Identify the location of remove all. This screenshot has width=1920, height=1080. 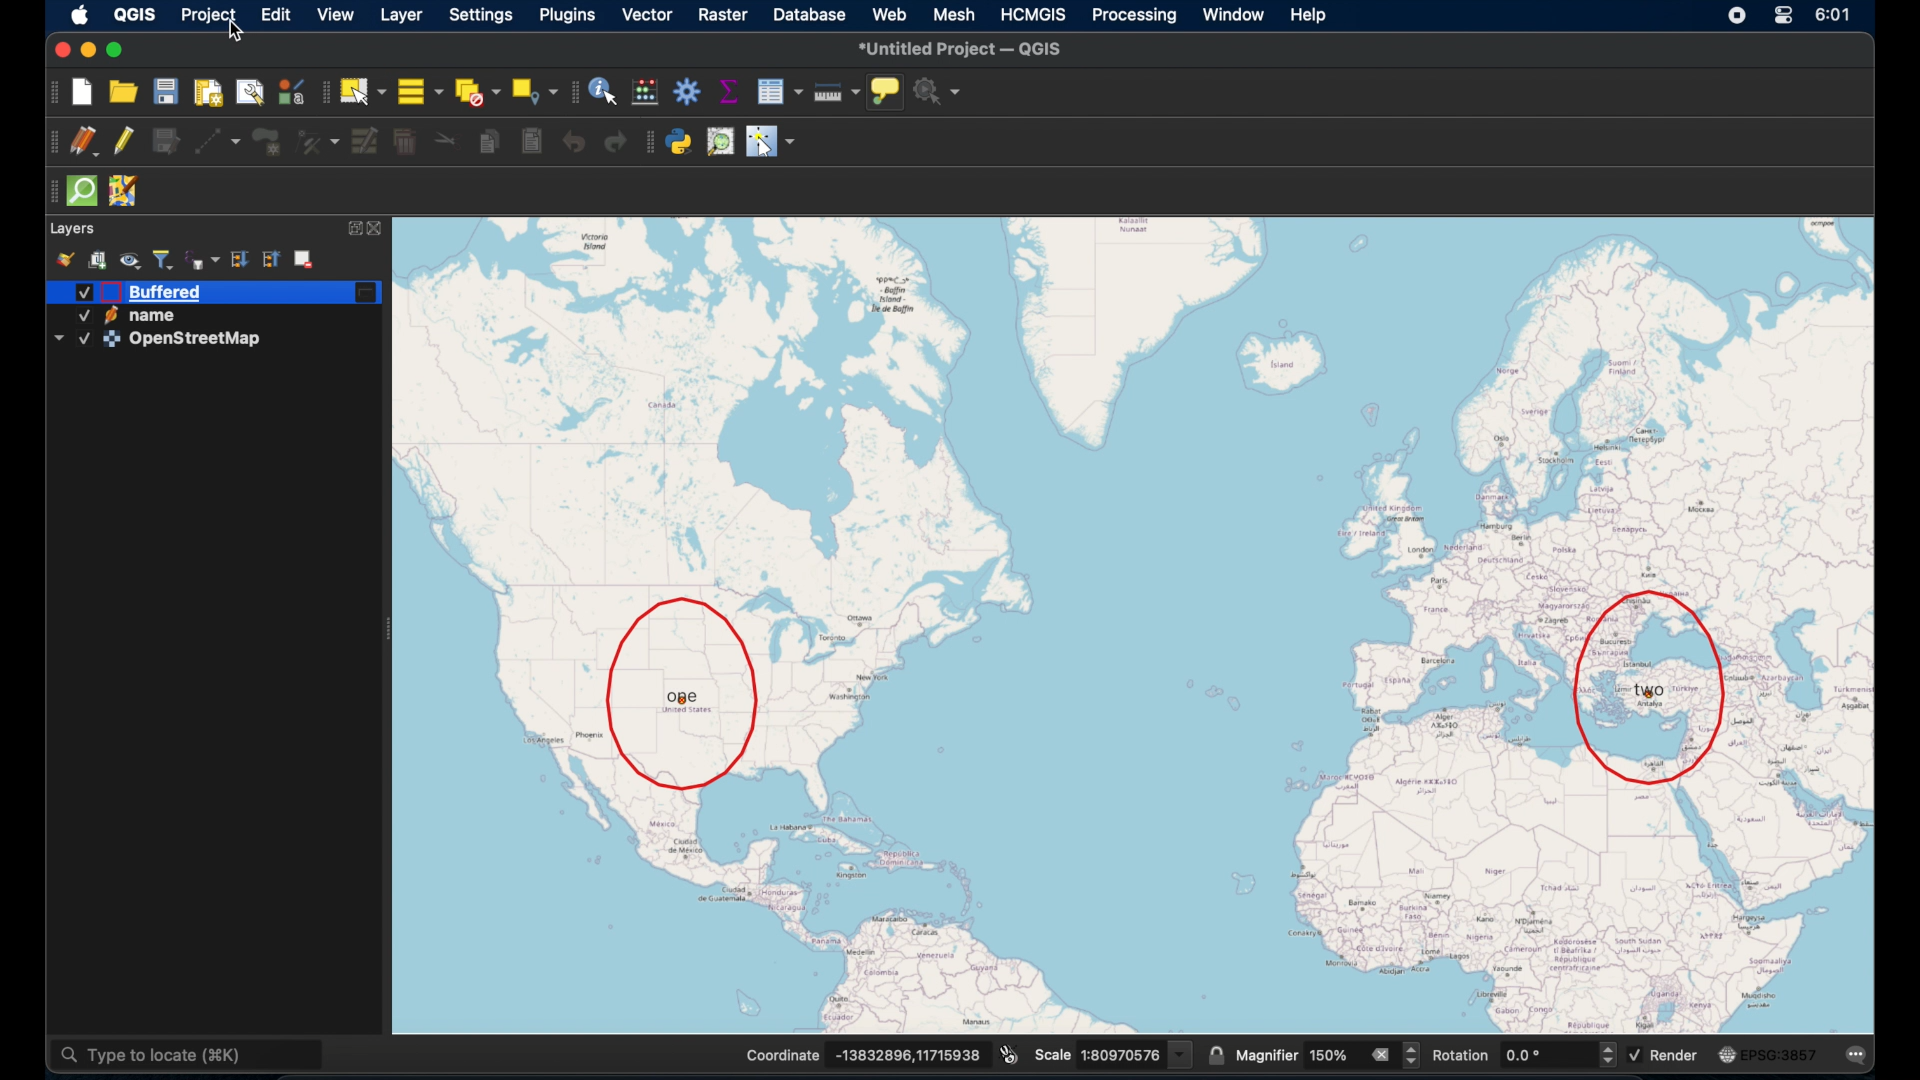
(1380, 1053).